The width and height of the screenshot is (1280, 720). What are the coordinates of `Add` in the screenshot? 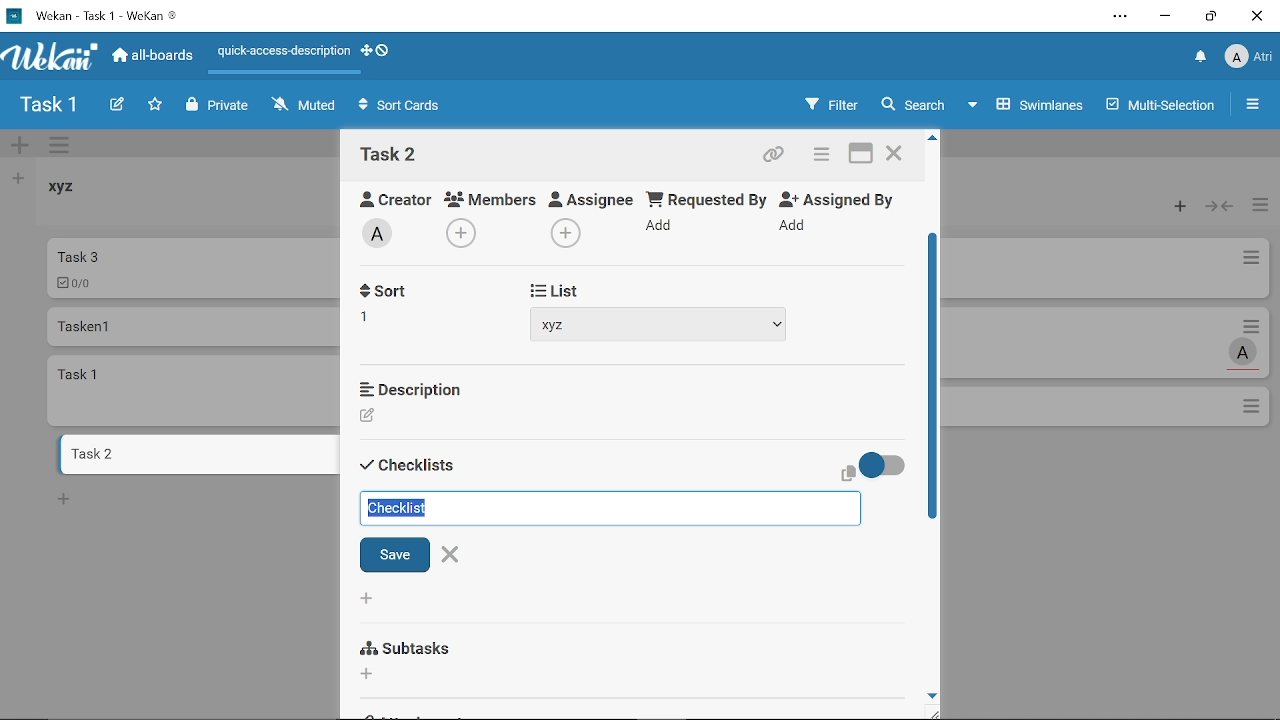 It's located at (662, 229).